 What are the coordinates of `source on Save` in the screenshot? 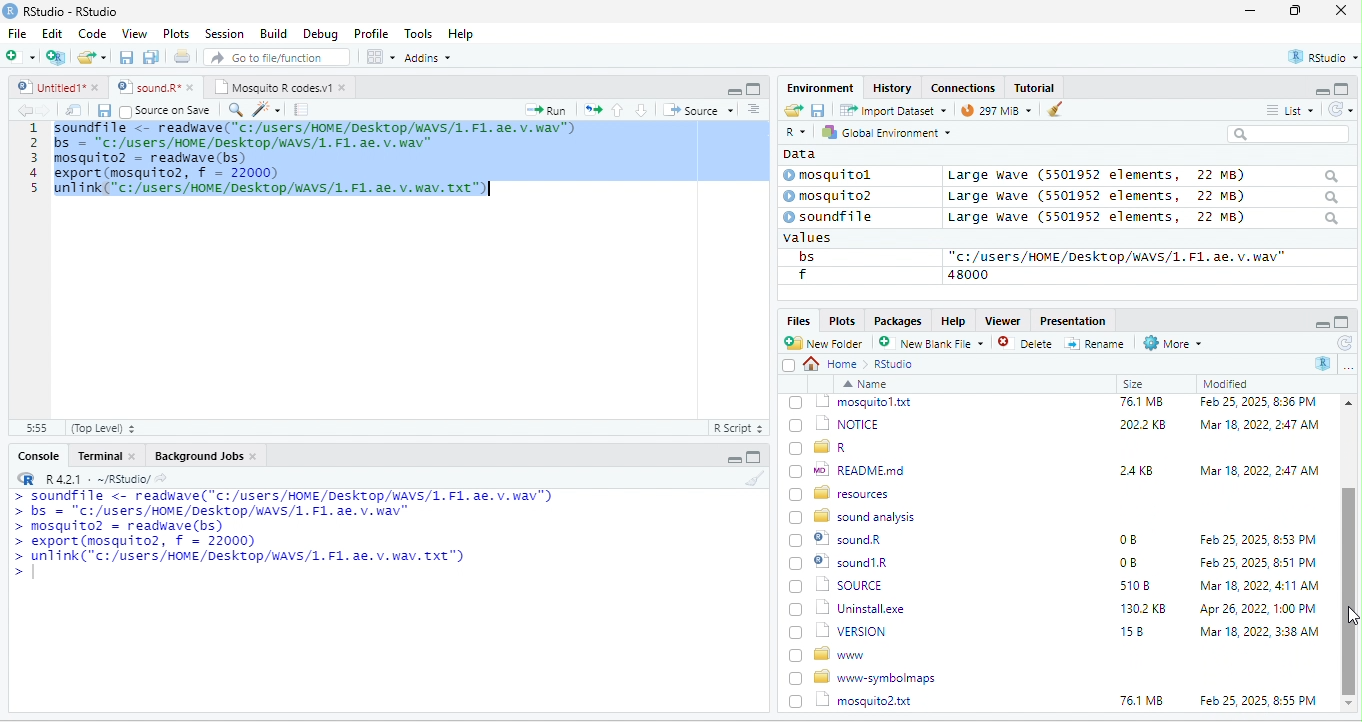 It's located at (167, 112).